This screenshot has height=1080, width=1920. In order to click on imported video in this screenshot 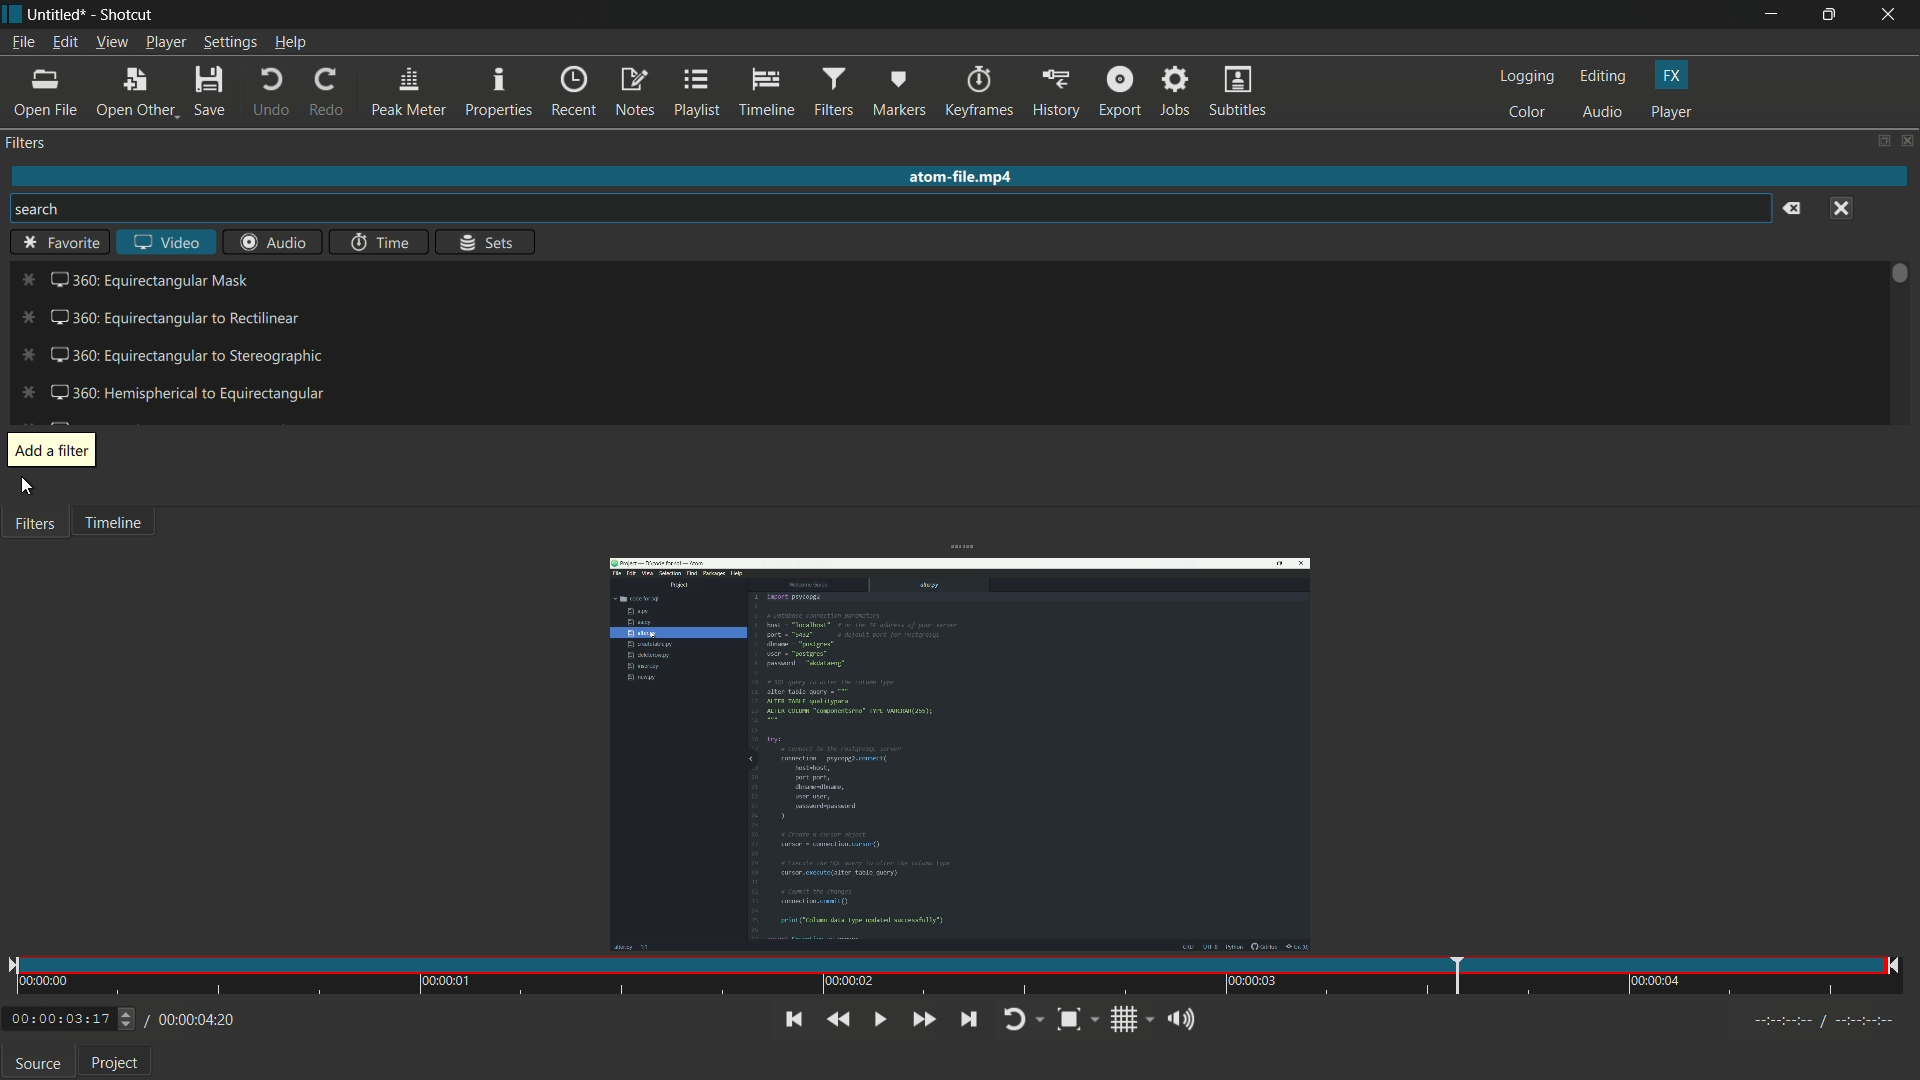, I will do `click(962, 754)`.